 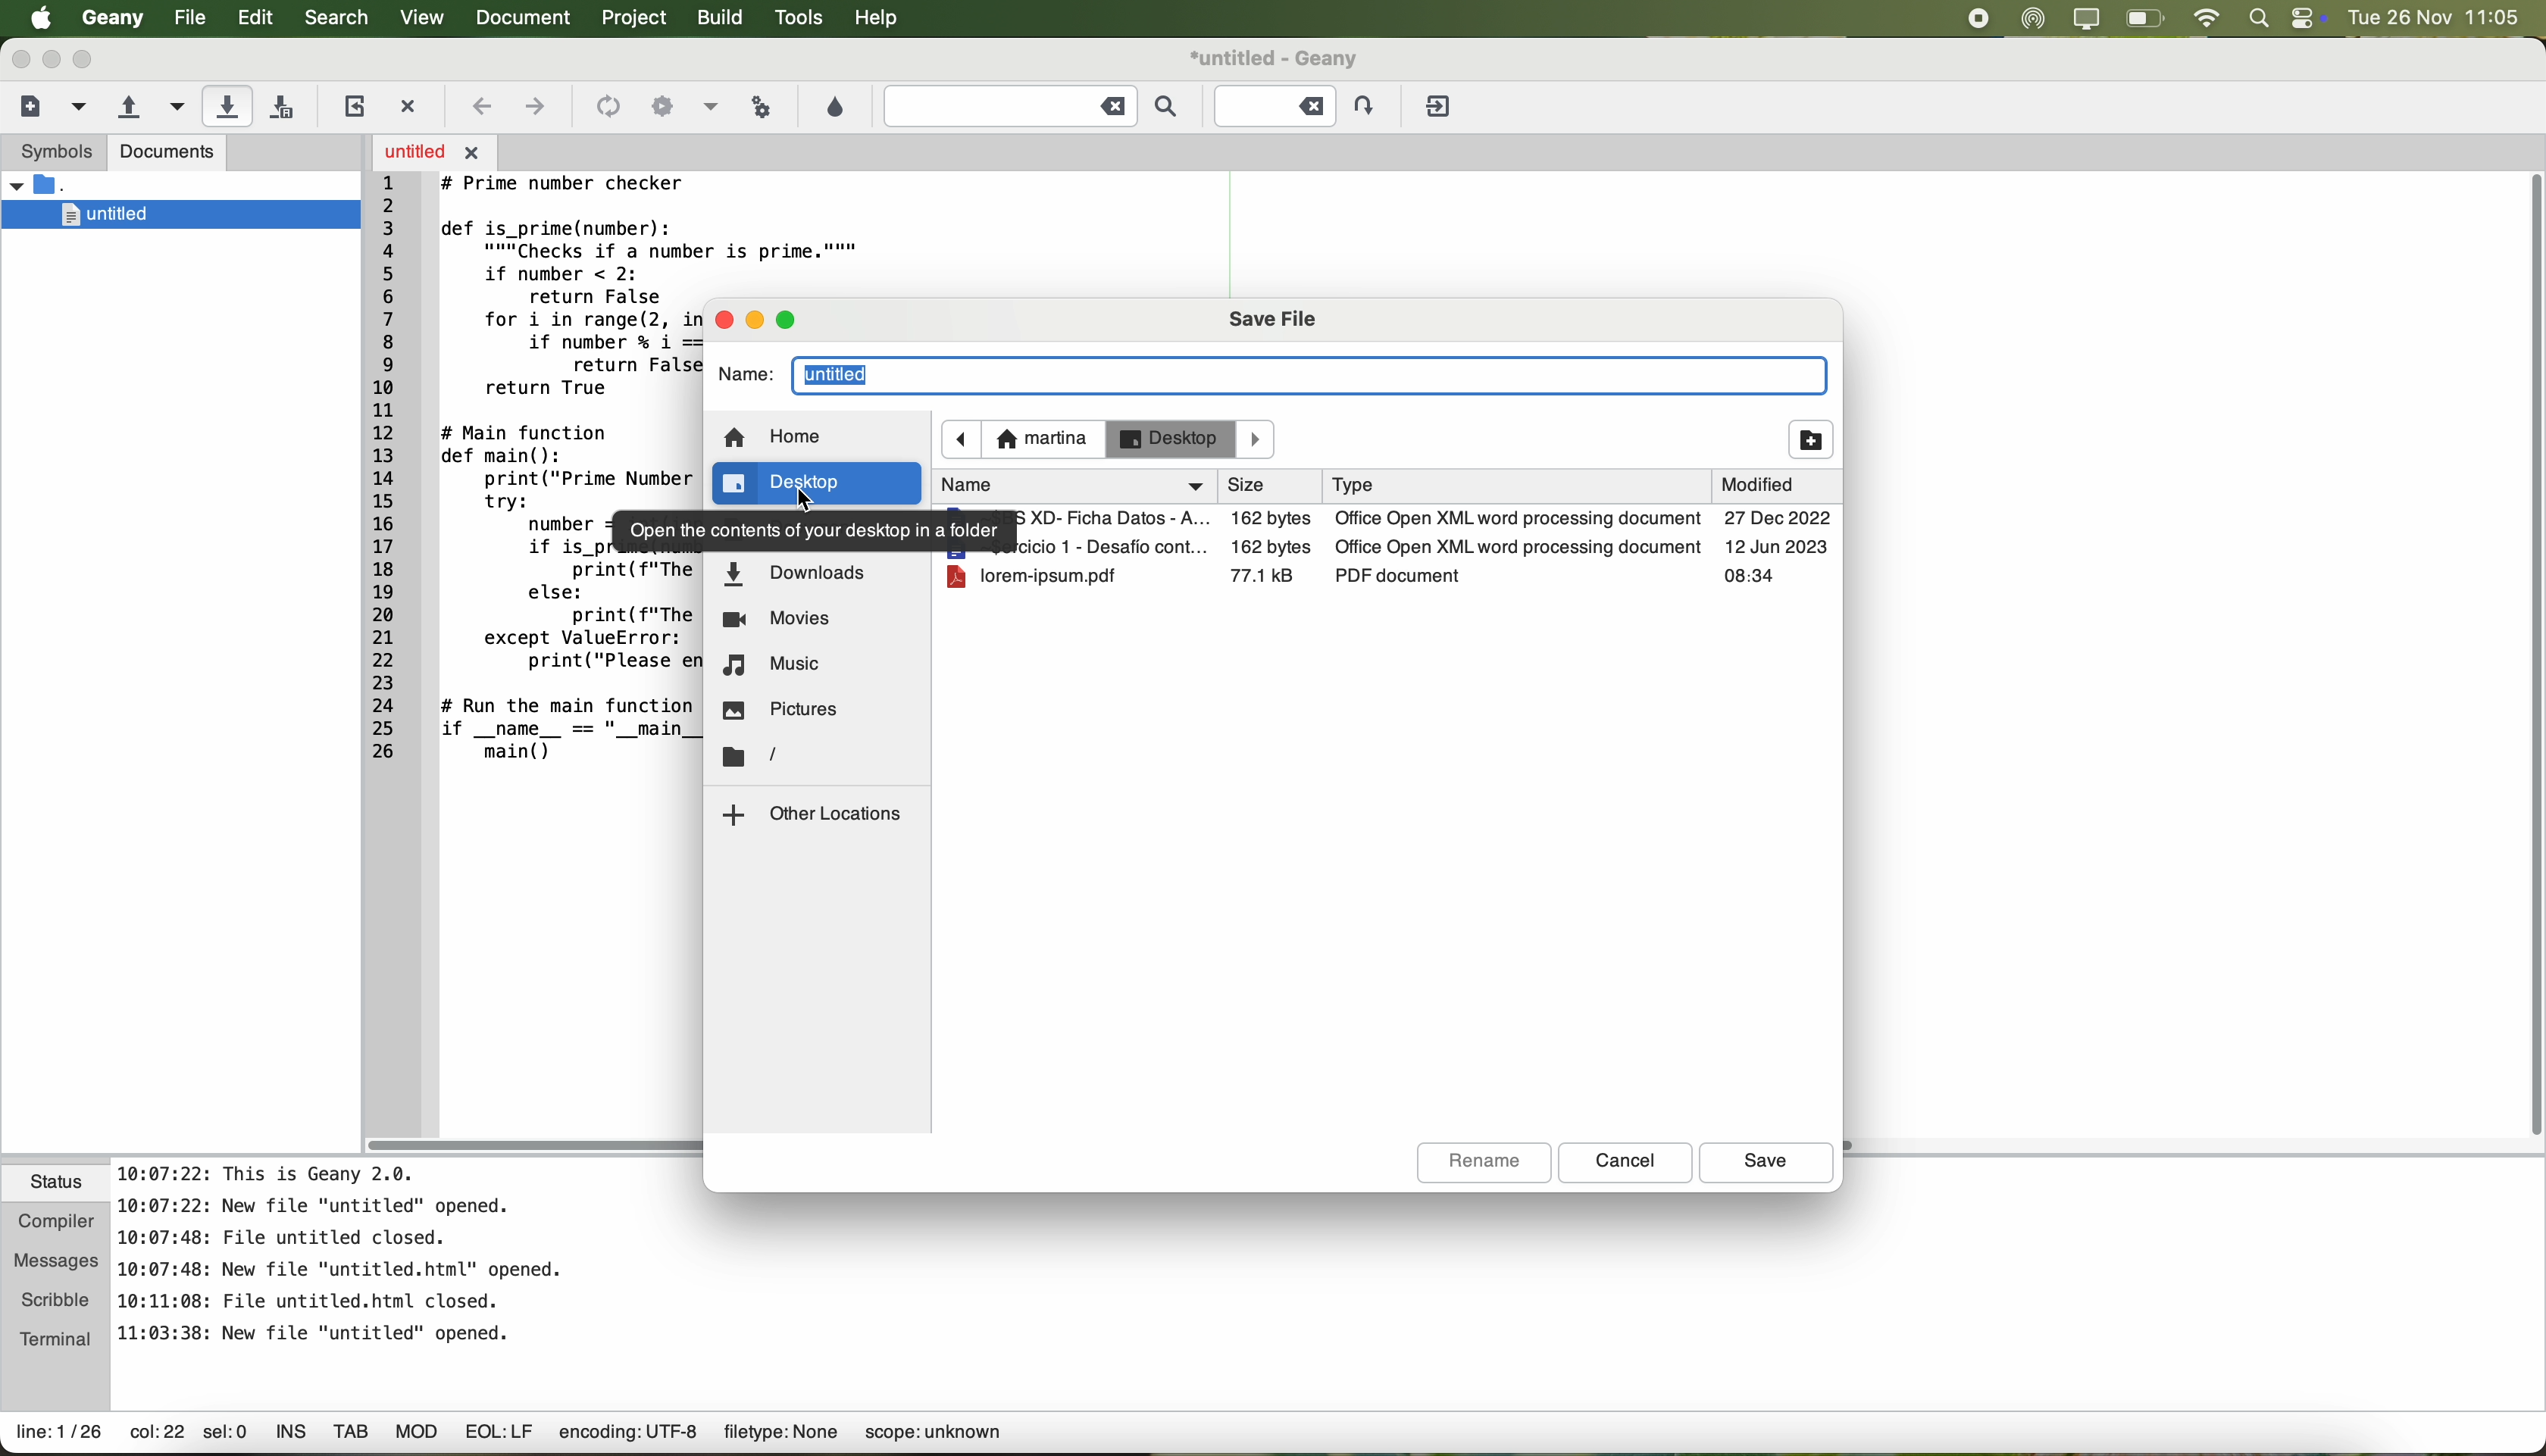 I want to click on save button, so click(x=1765, y=1164).